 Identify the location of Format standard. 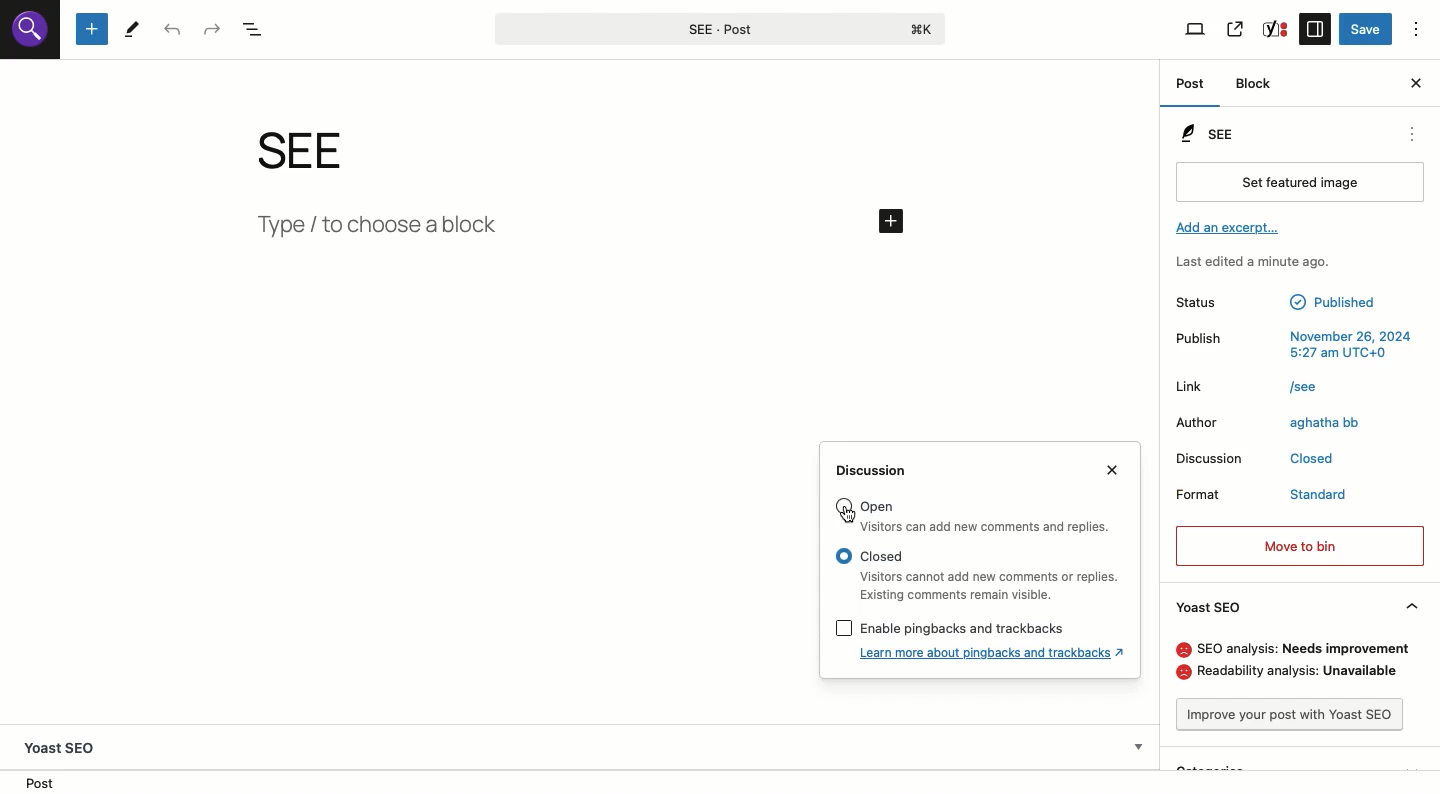
(1264, 491).